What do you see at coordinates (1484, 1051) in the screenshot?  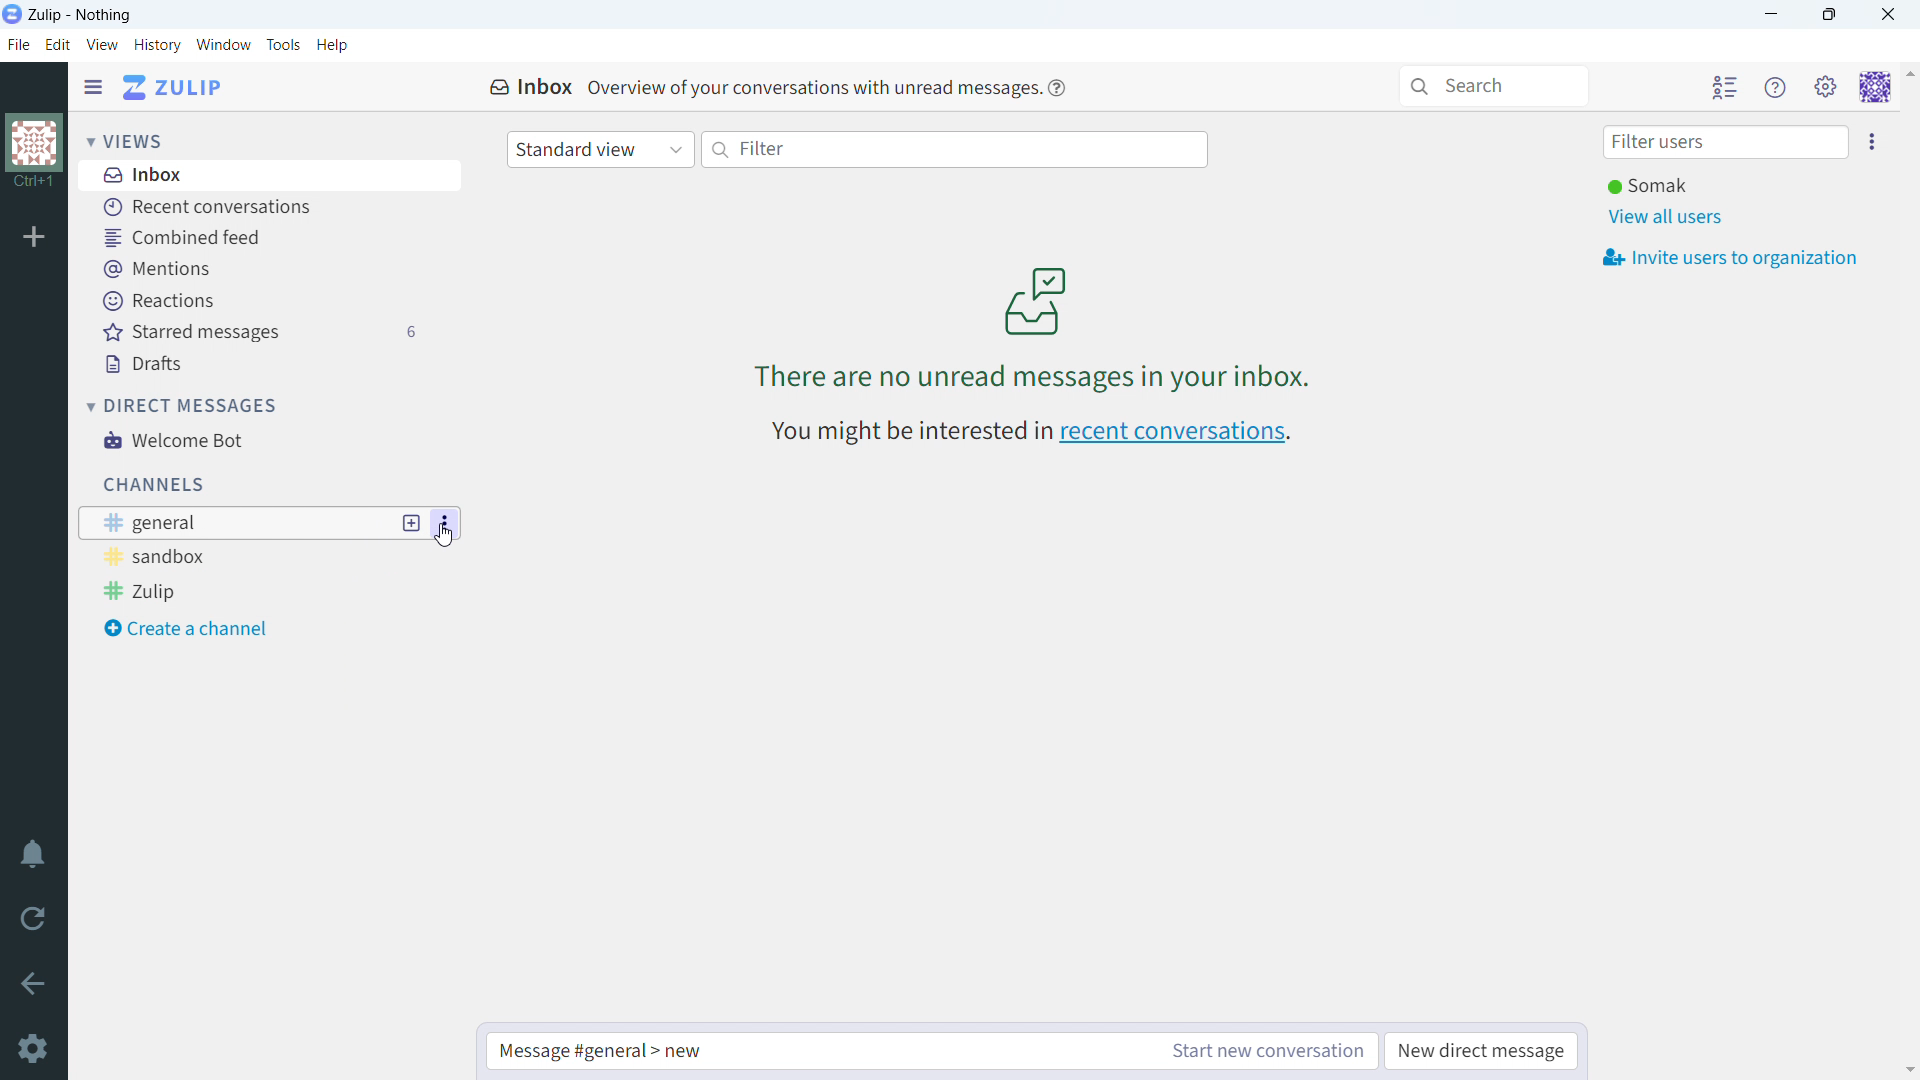 I see `new direct message` at bounding box center [1484, 1051].